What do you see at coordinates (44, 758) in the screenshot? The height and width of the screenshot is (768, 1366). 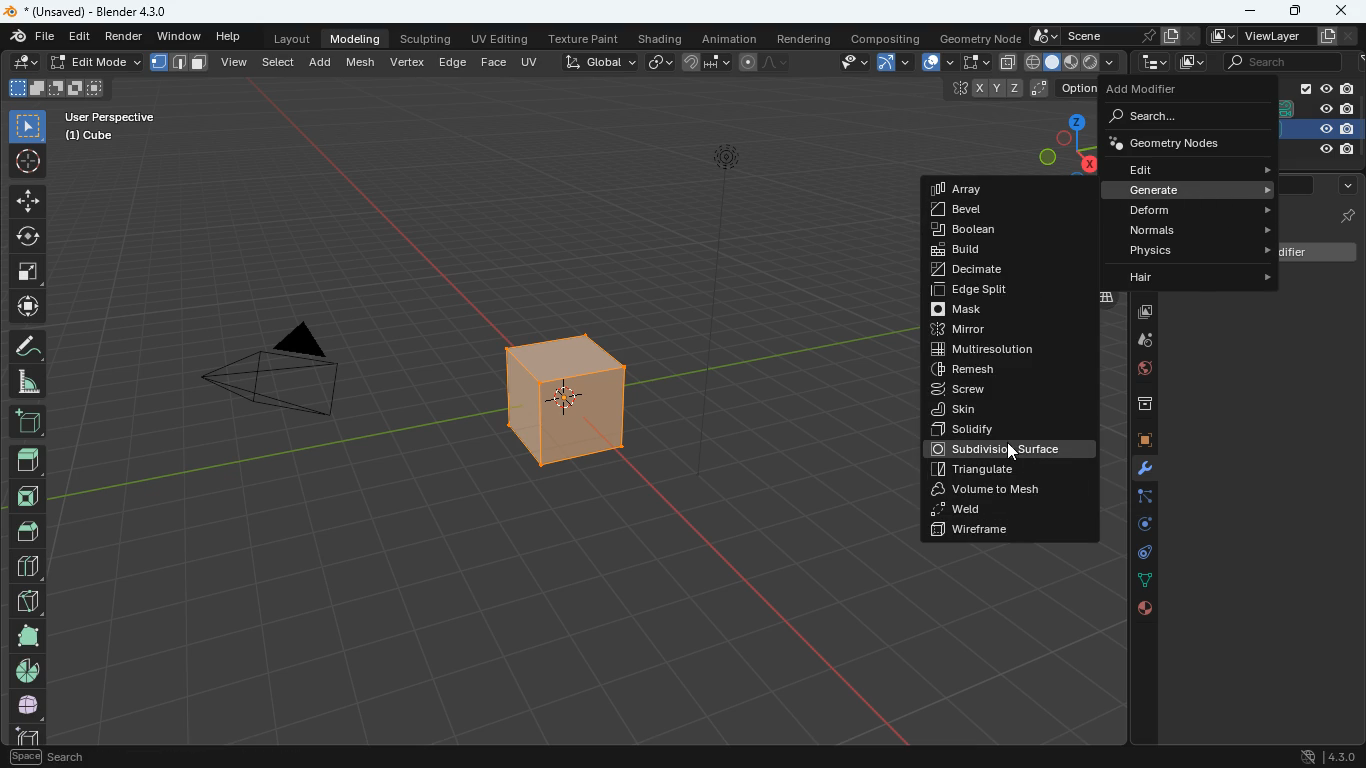 I see `pan view` at bounding box center [44, 758].